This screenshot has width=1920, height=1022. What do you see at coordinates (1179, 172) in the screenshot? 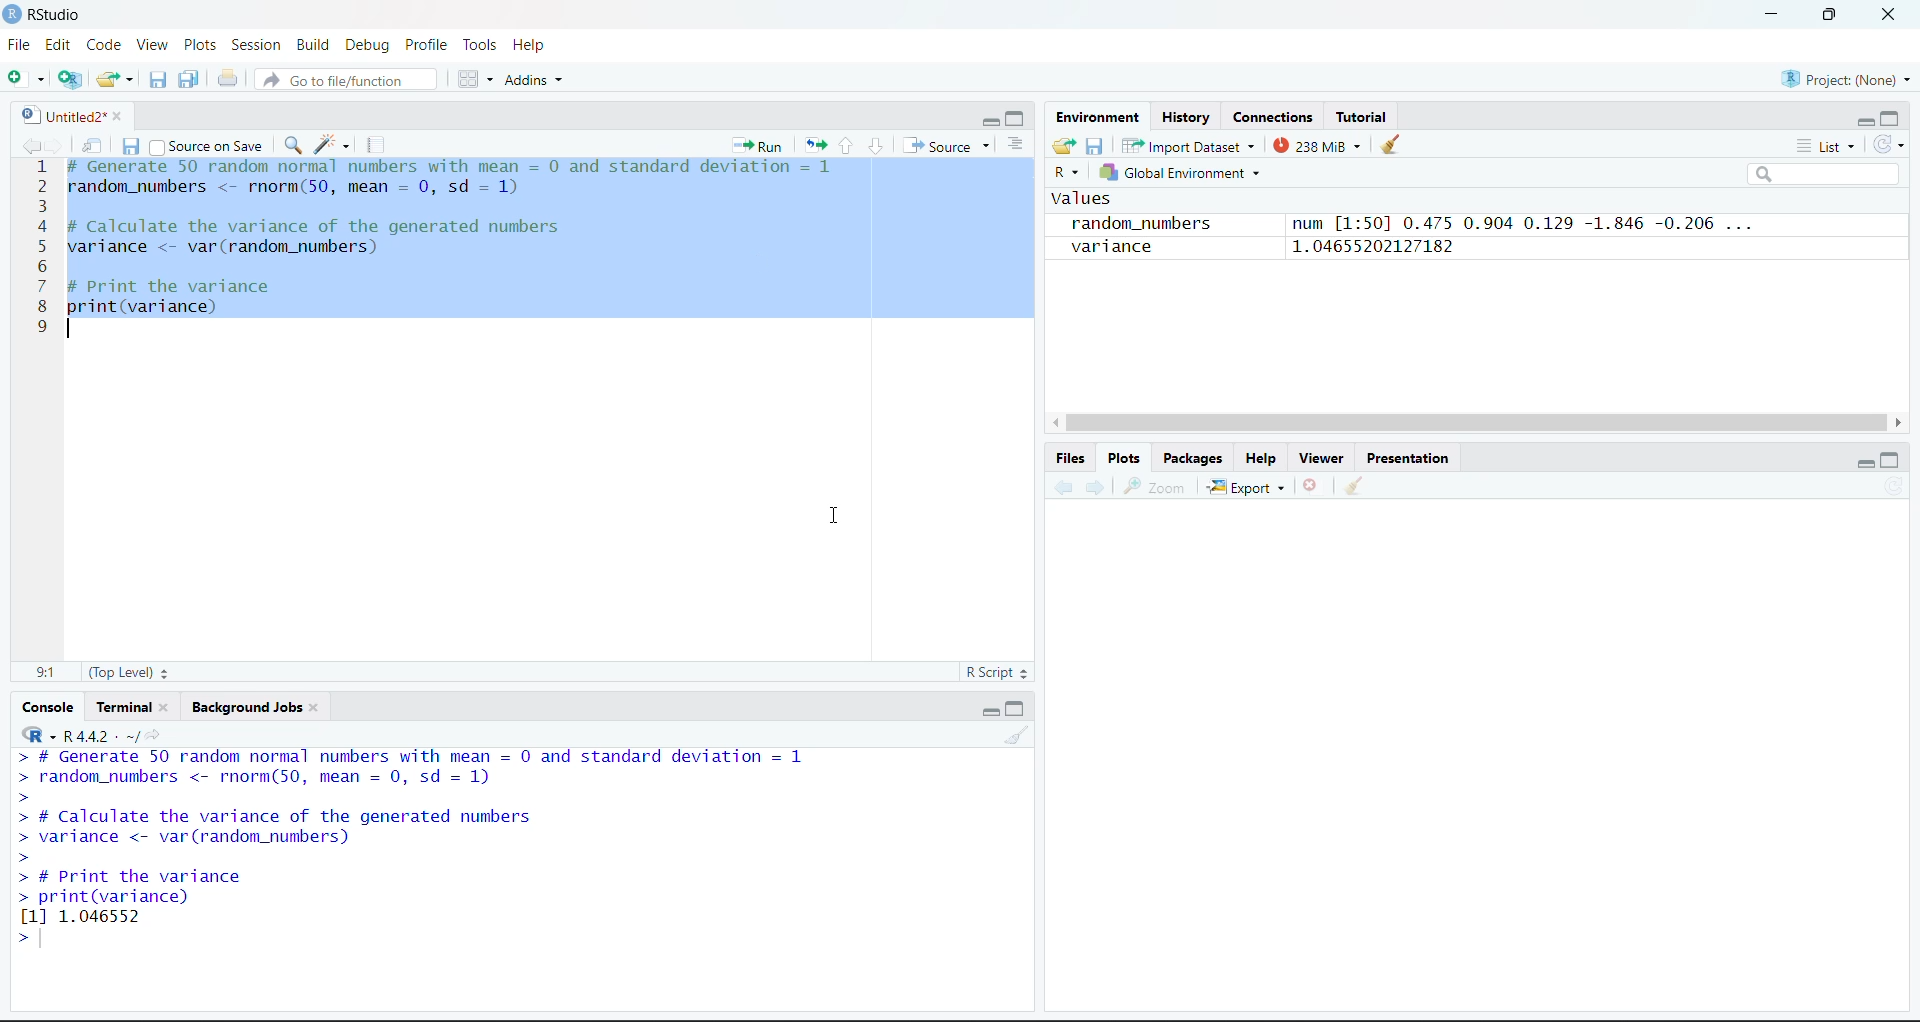
I see `Global Environment` at bounding box center [1179, 172].